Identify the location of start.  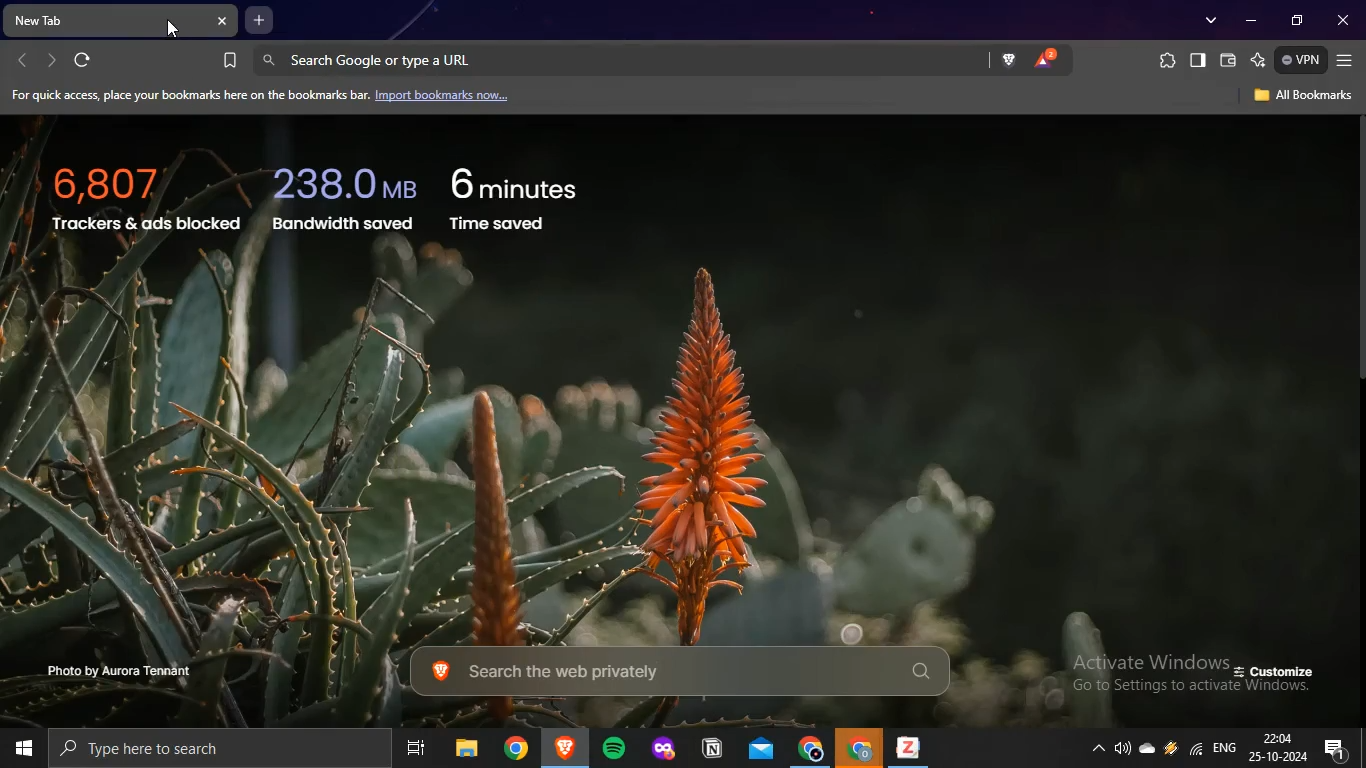
(24, 749).